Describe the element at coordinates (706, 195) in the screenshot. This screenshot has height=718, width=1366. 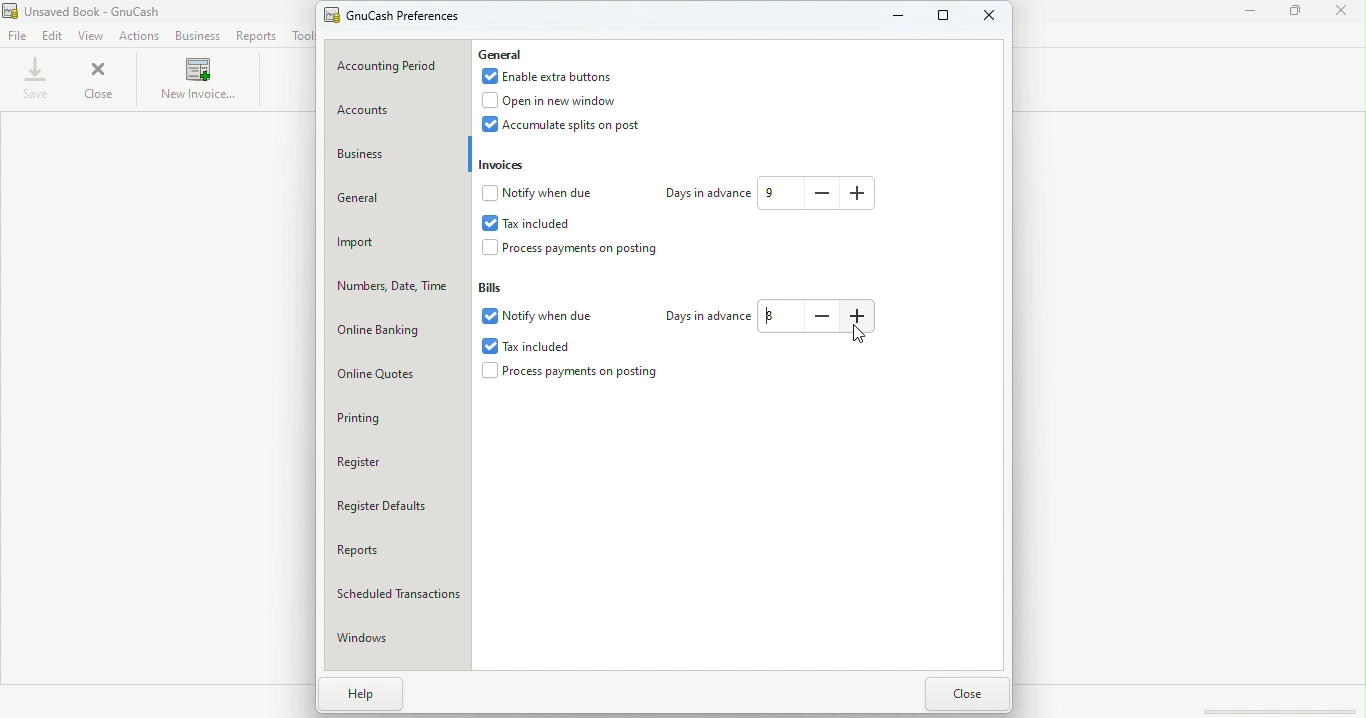
I see `Days in advance` at that location.